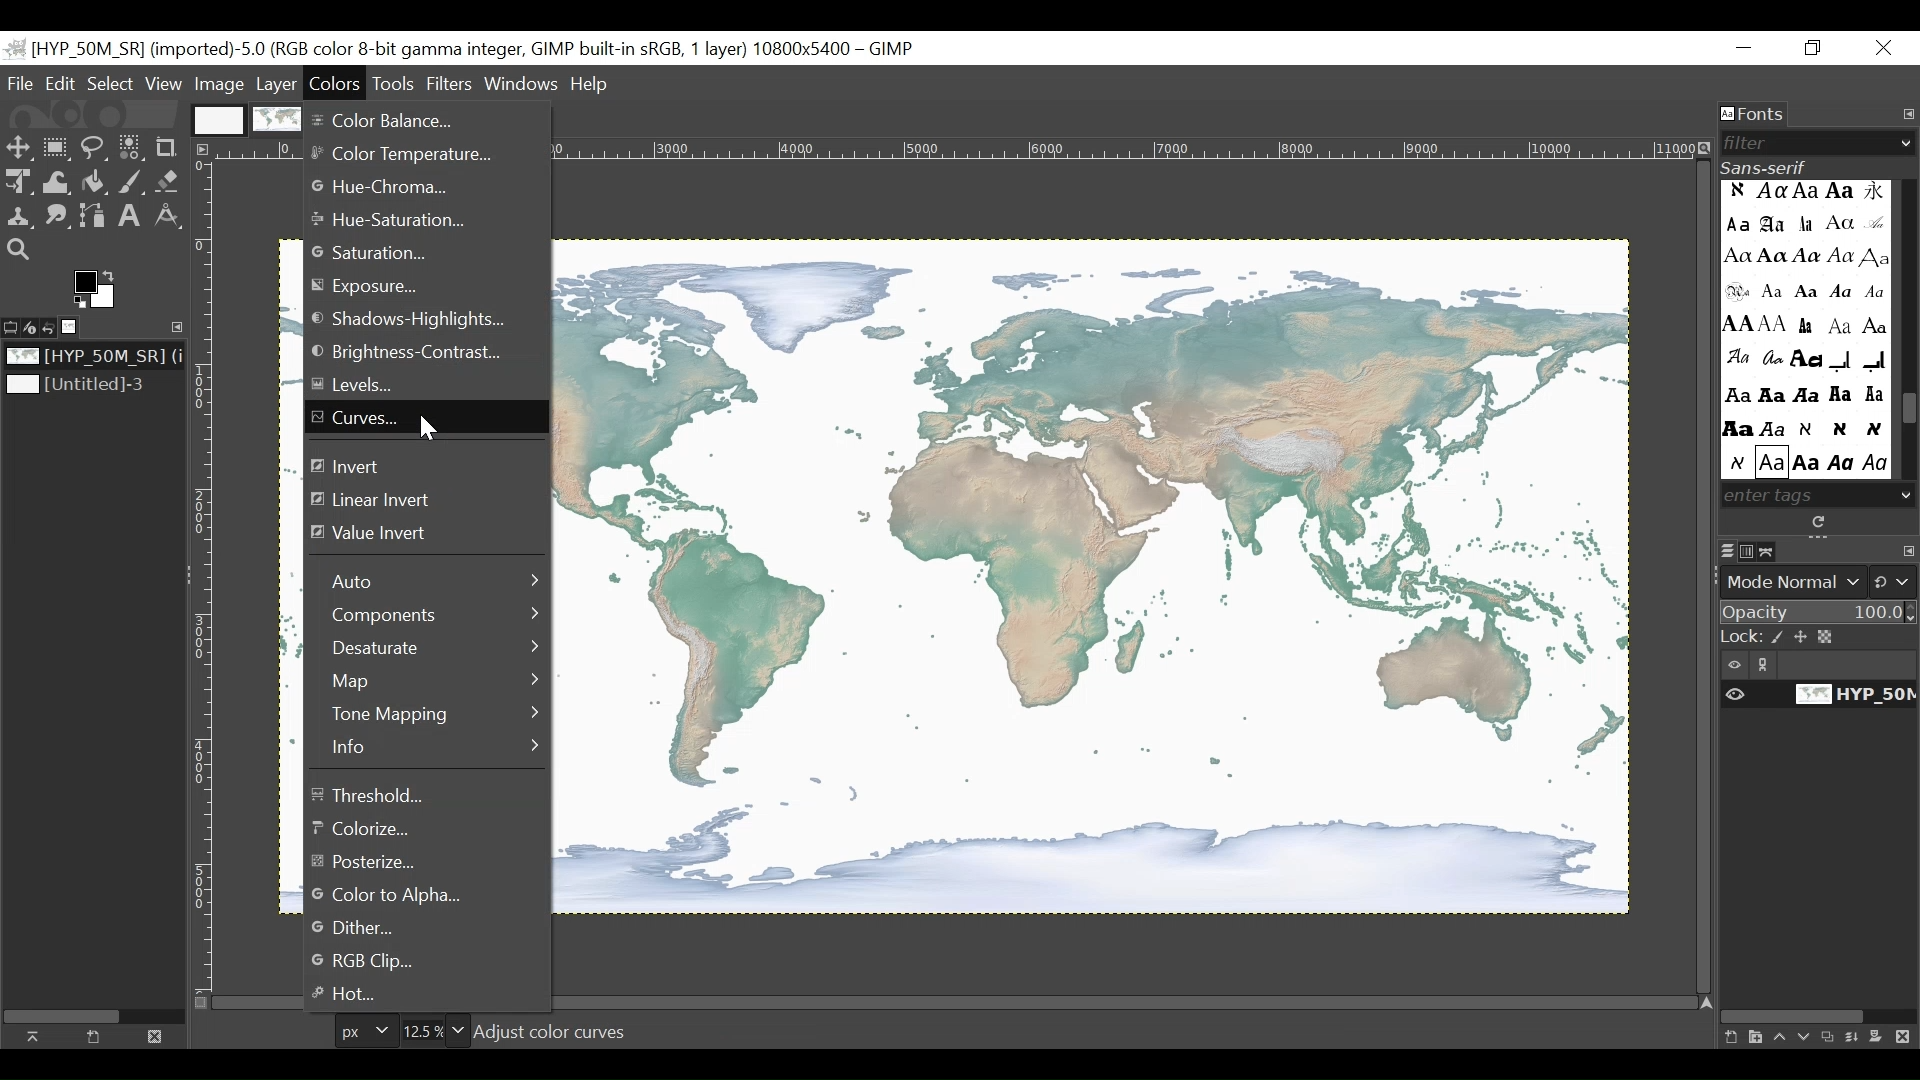  I want to click on Clone tool, so click(18, 216).